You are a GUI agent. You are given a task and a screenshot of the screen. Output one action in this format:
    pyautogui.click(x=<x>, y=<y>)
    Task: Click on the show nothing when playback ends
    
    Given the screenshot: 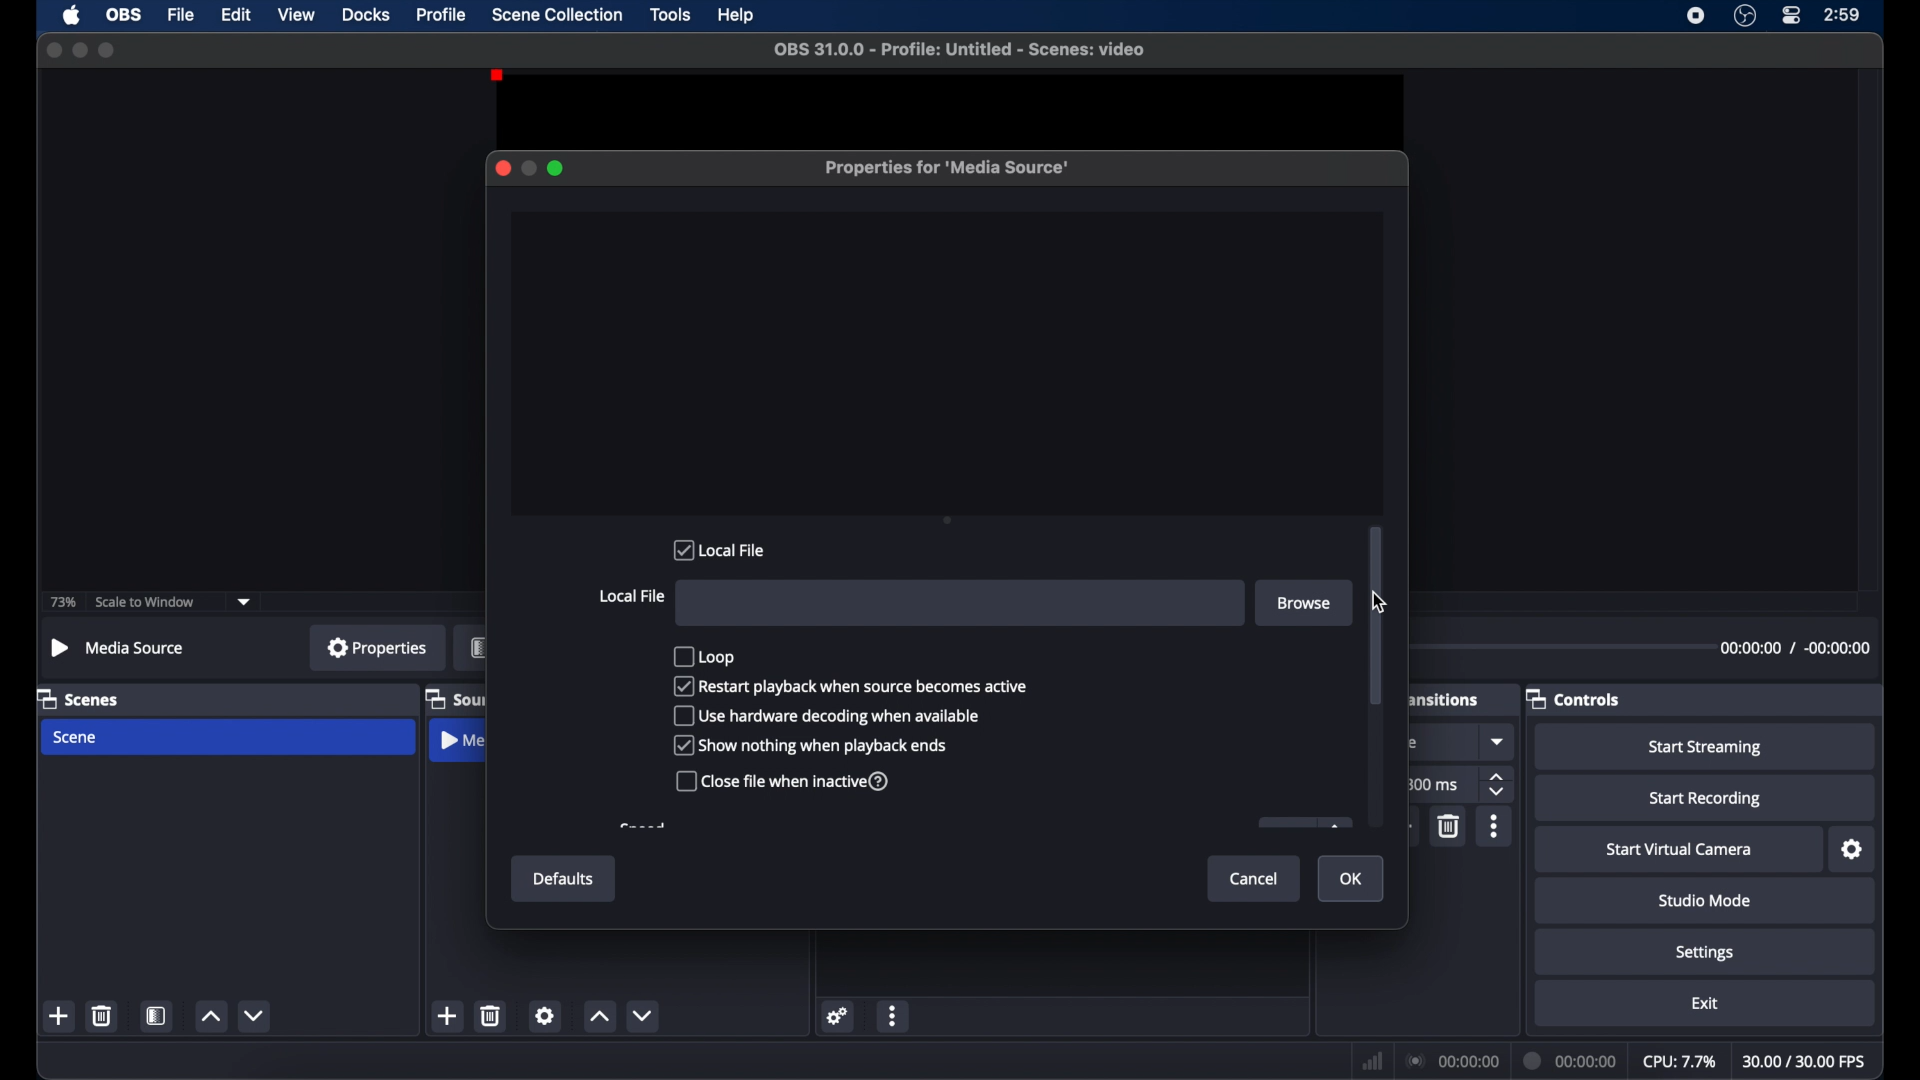 What is the action you would take?
    pyautogui.click(x=811, y=746)
    